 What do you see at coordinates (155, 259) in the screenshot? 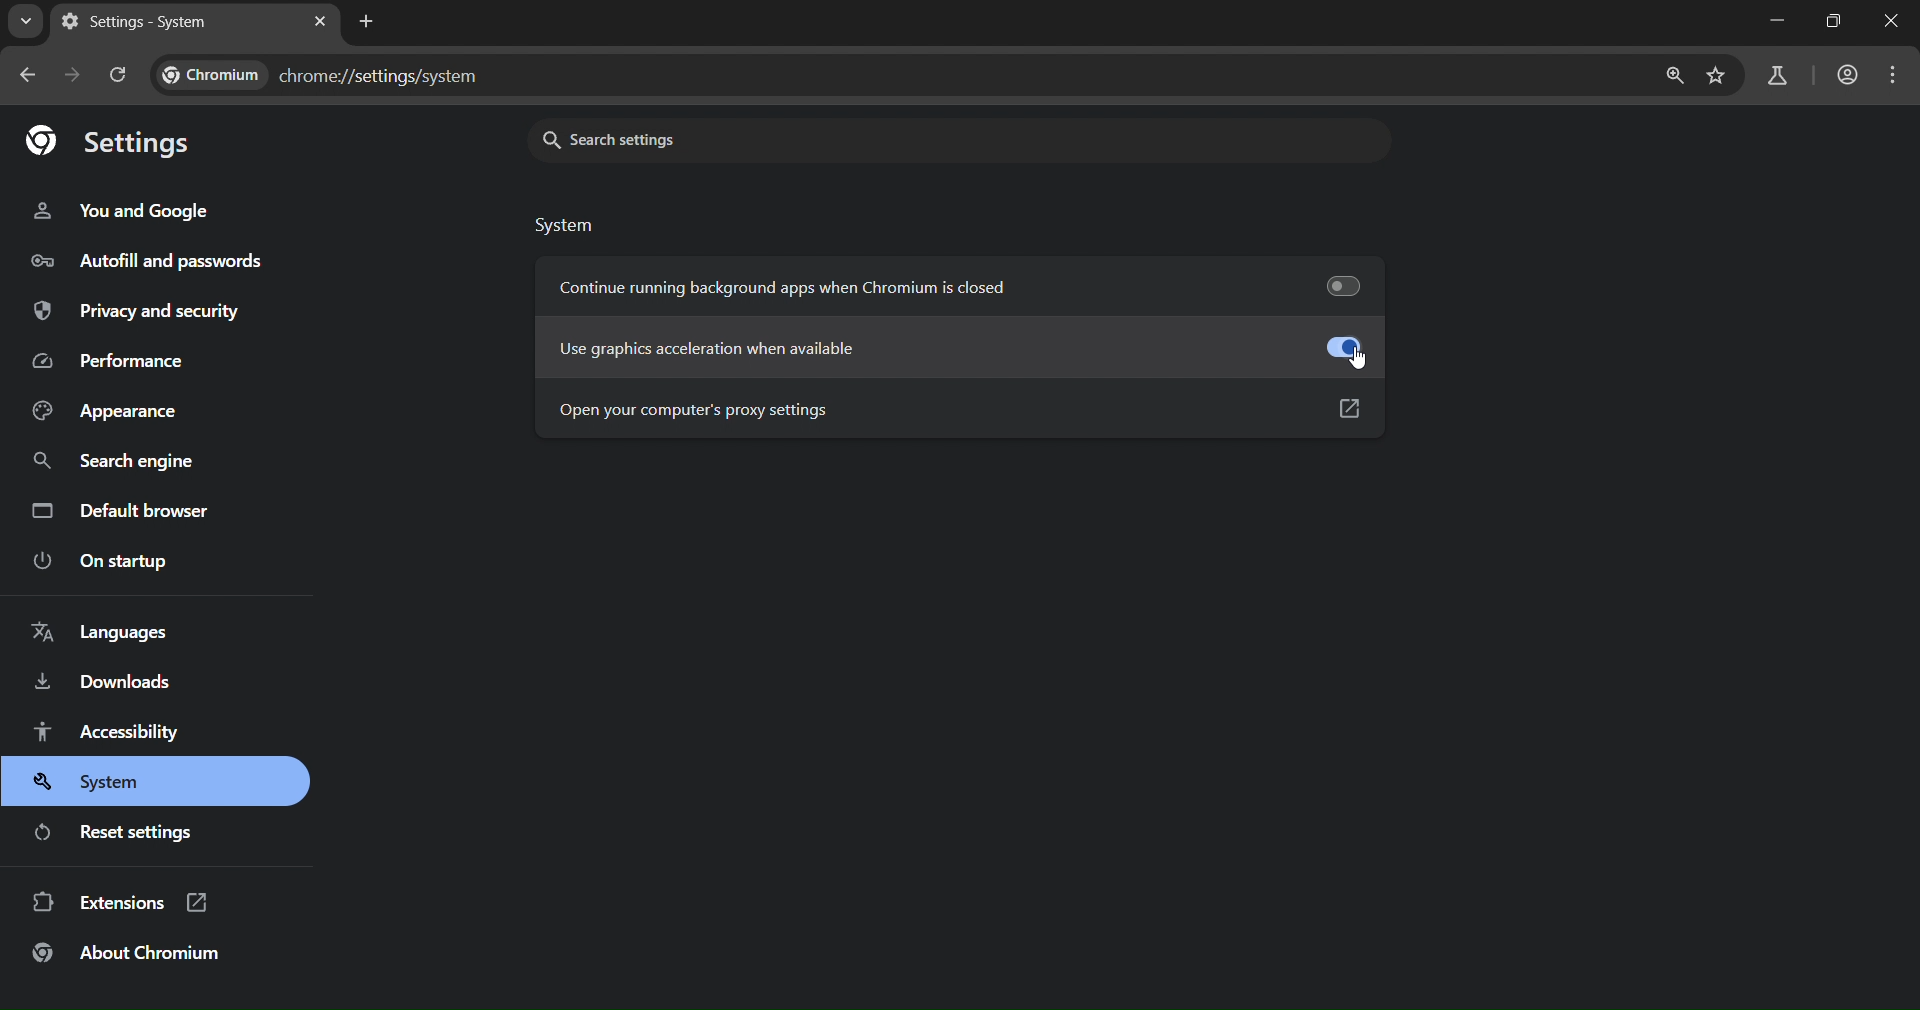
I see `autofill and passwords` at bounding box center [155, 259].